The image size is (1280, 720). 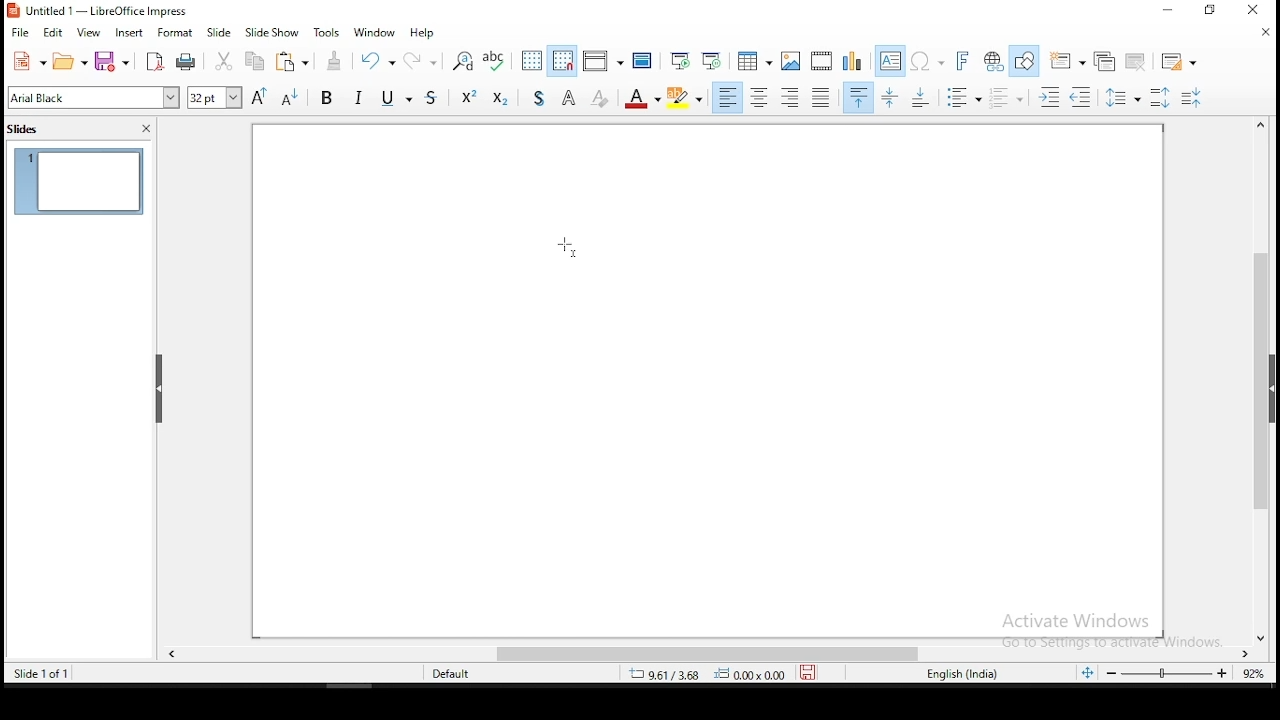 What do you see at coordinates (643, 59) in the screenshot?
I see `master slide` at bounding box center [643, 59].